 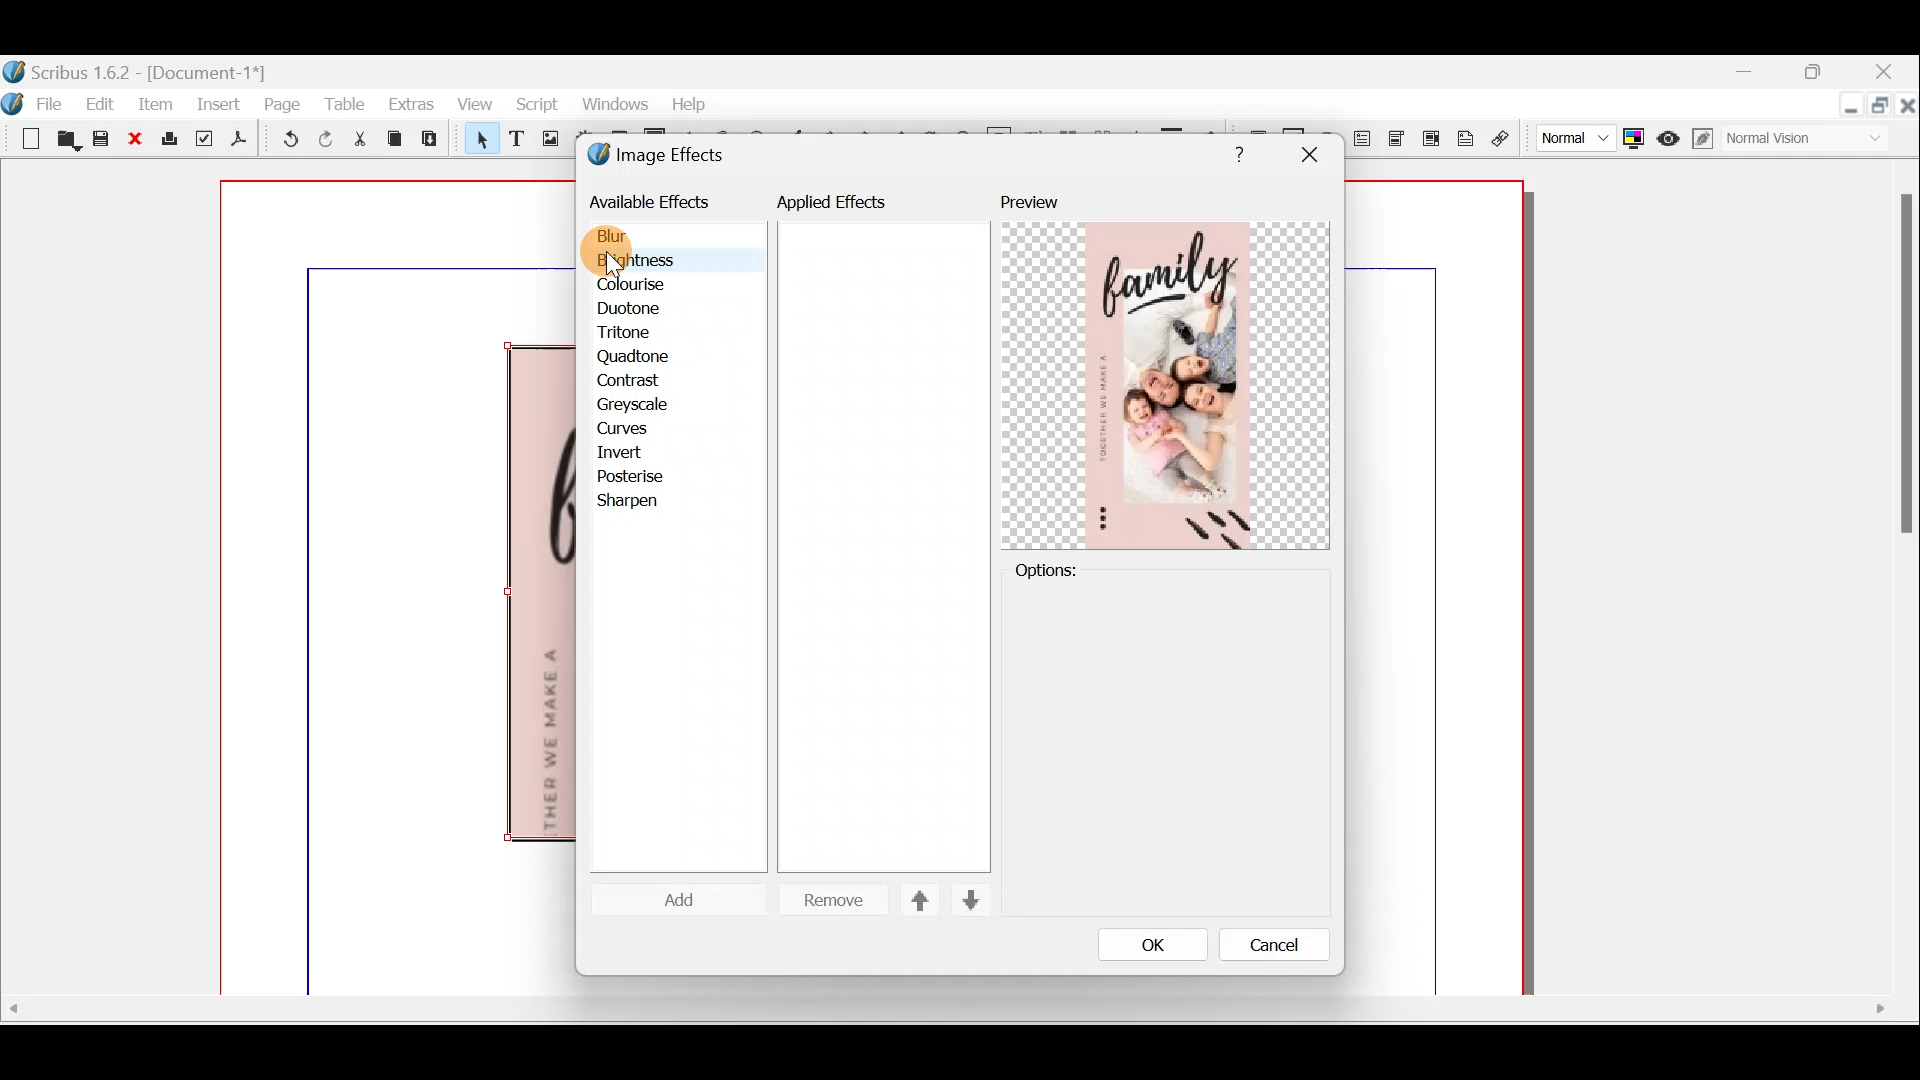 I want to click on Edit, so click(x=103, y=103).